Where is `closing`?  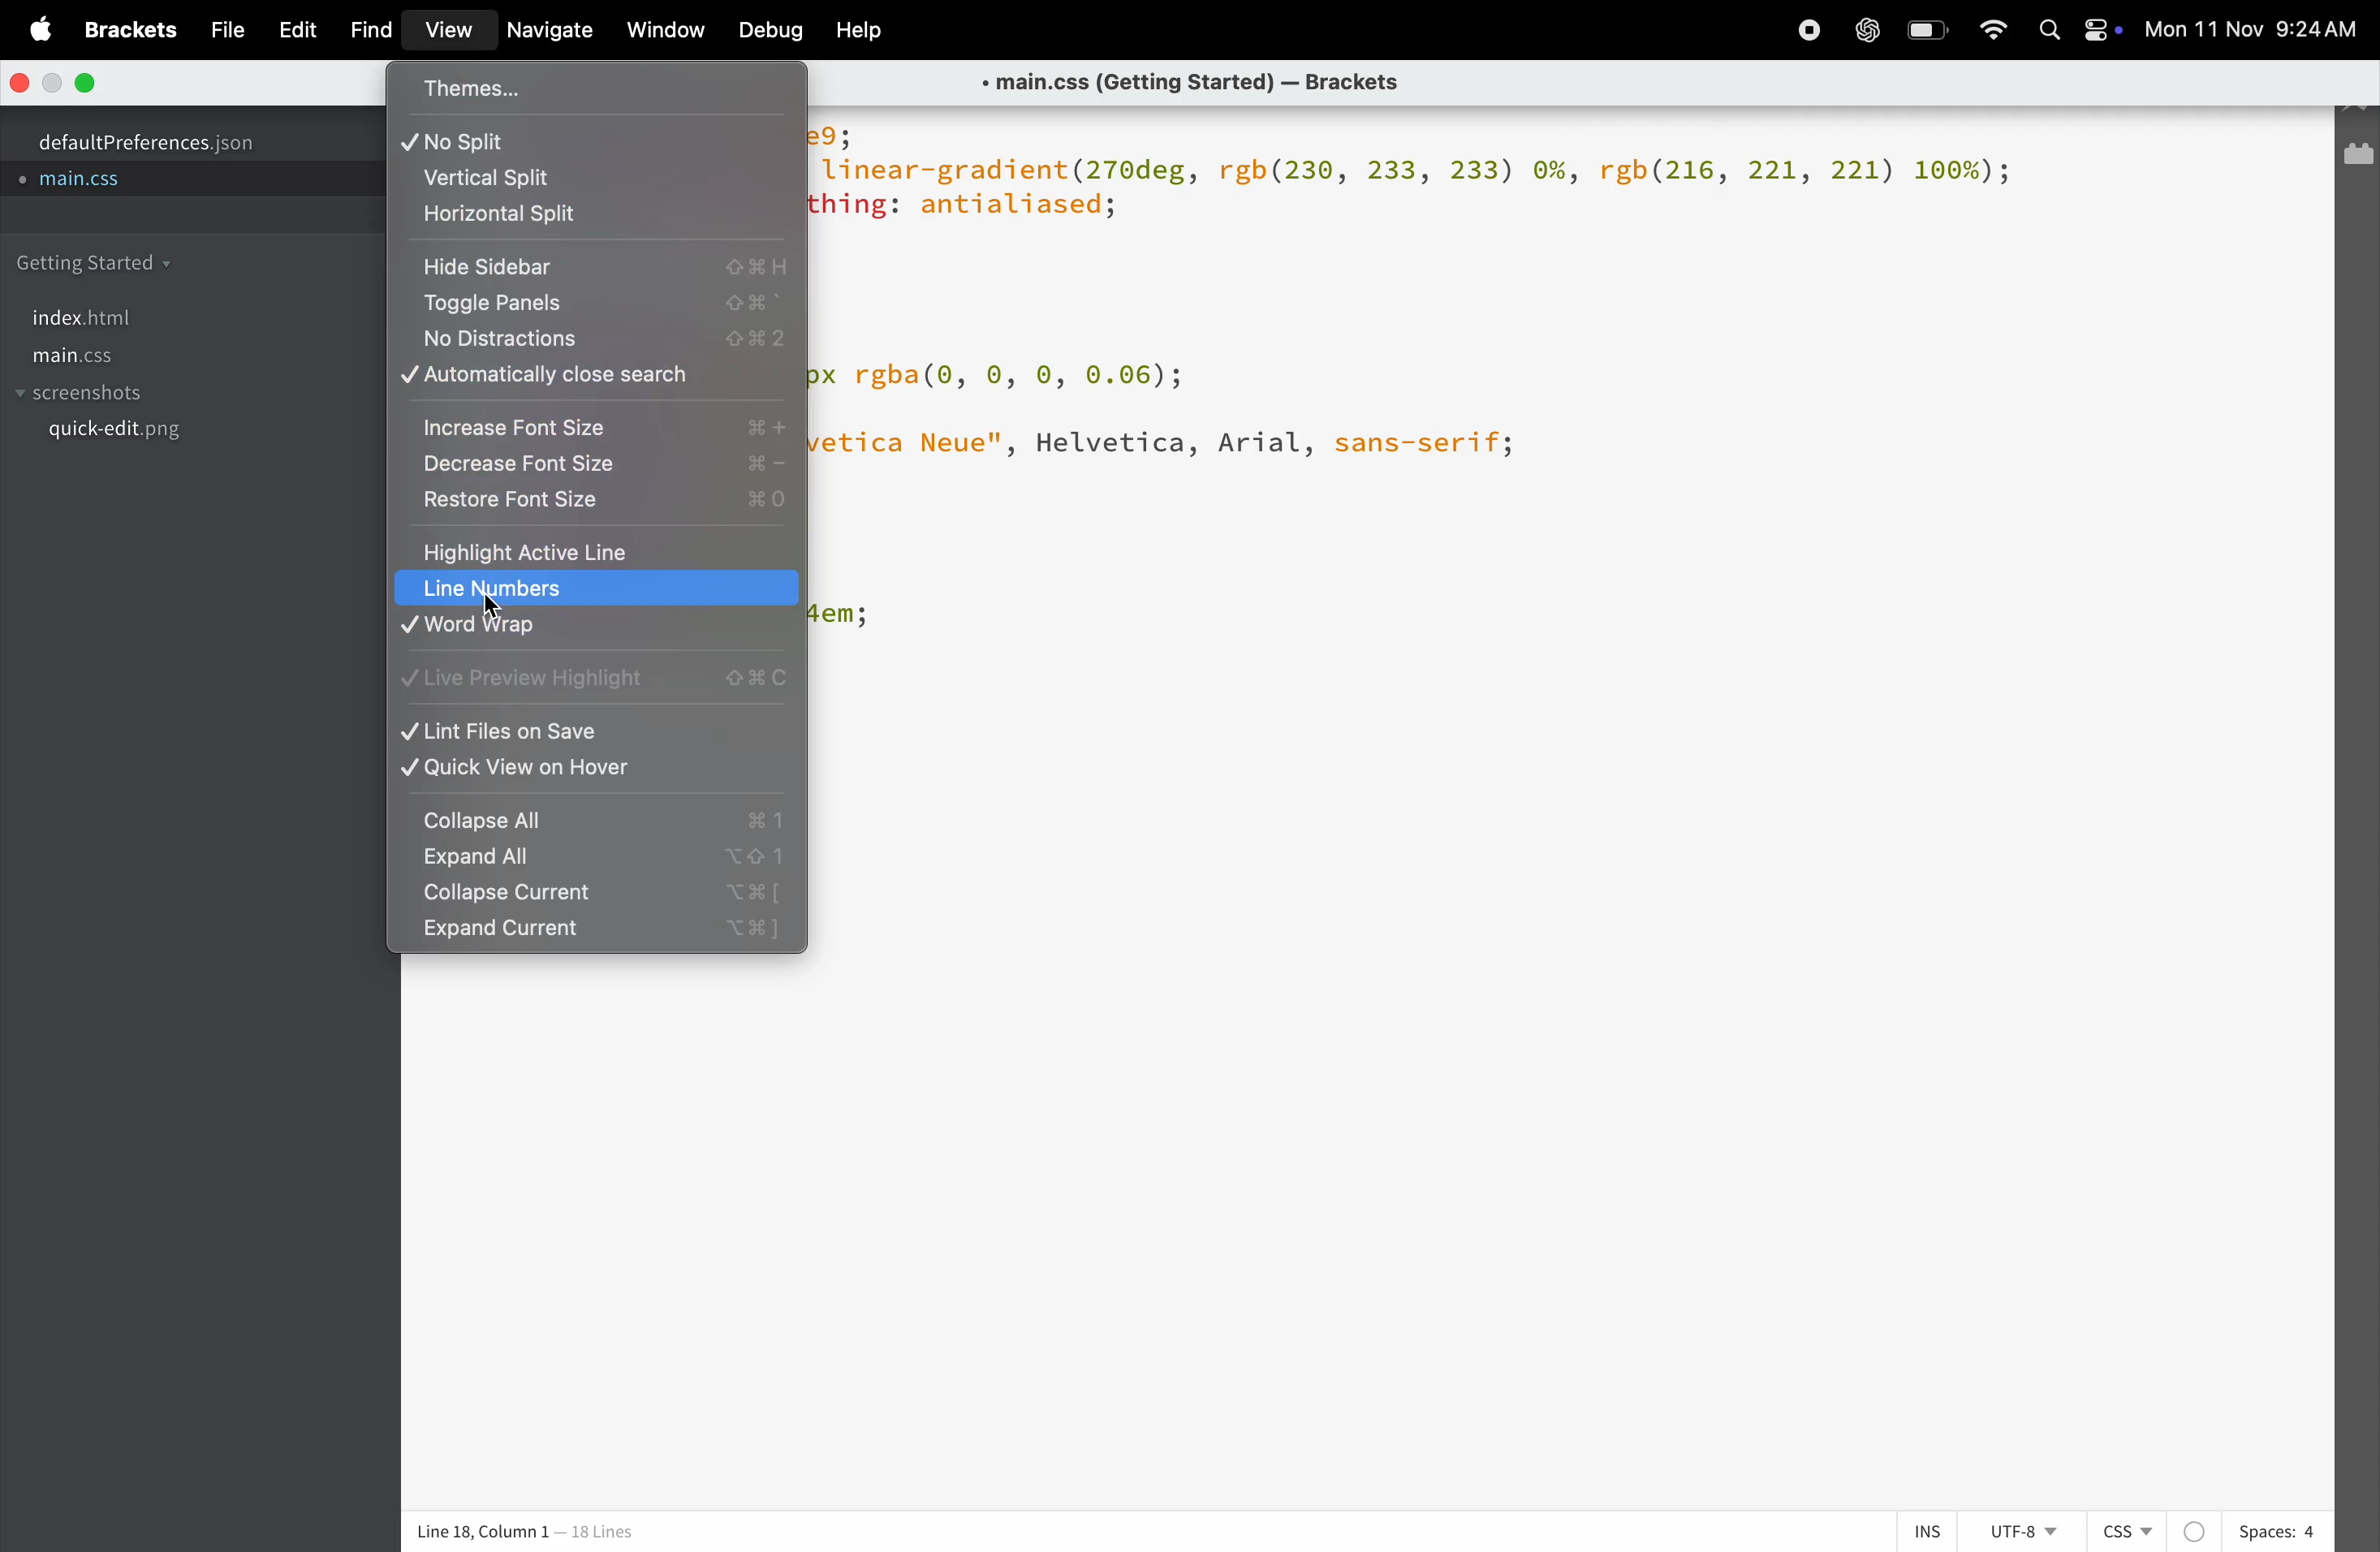
closing is located at coordinates (23, 83).